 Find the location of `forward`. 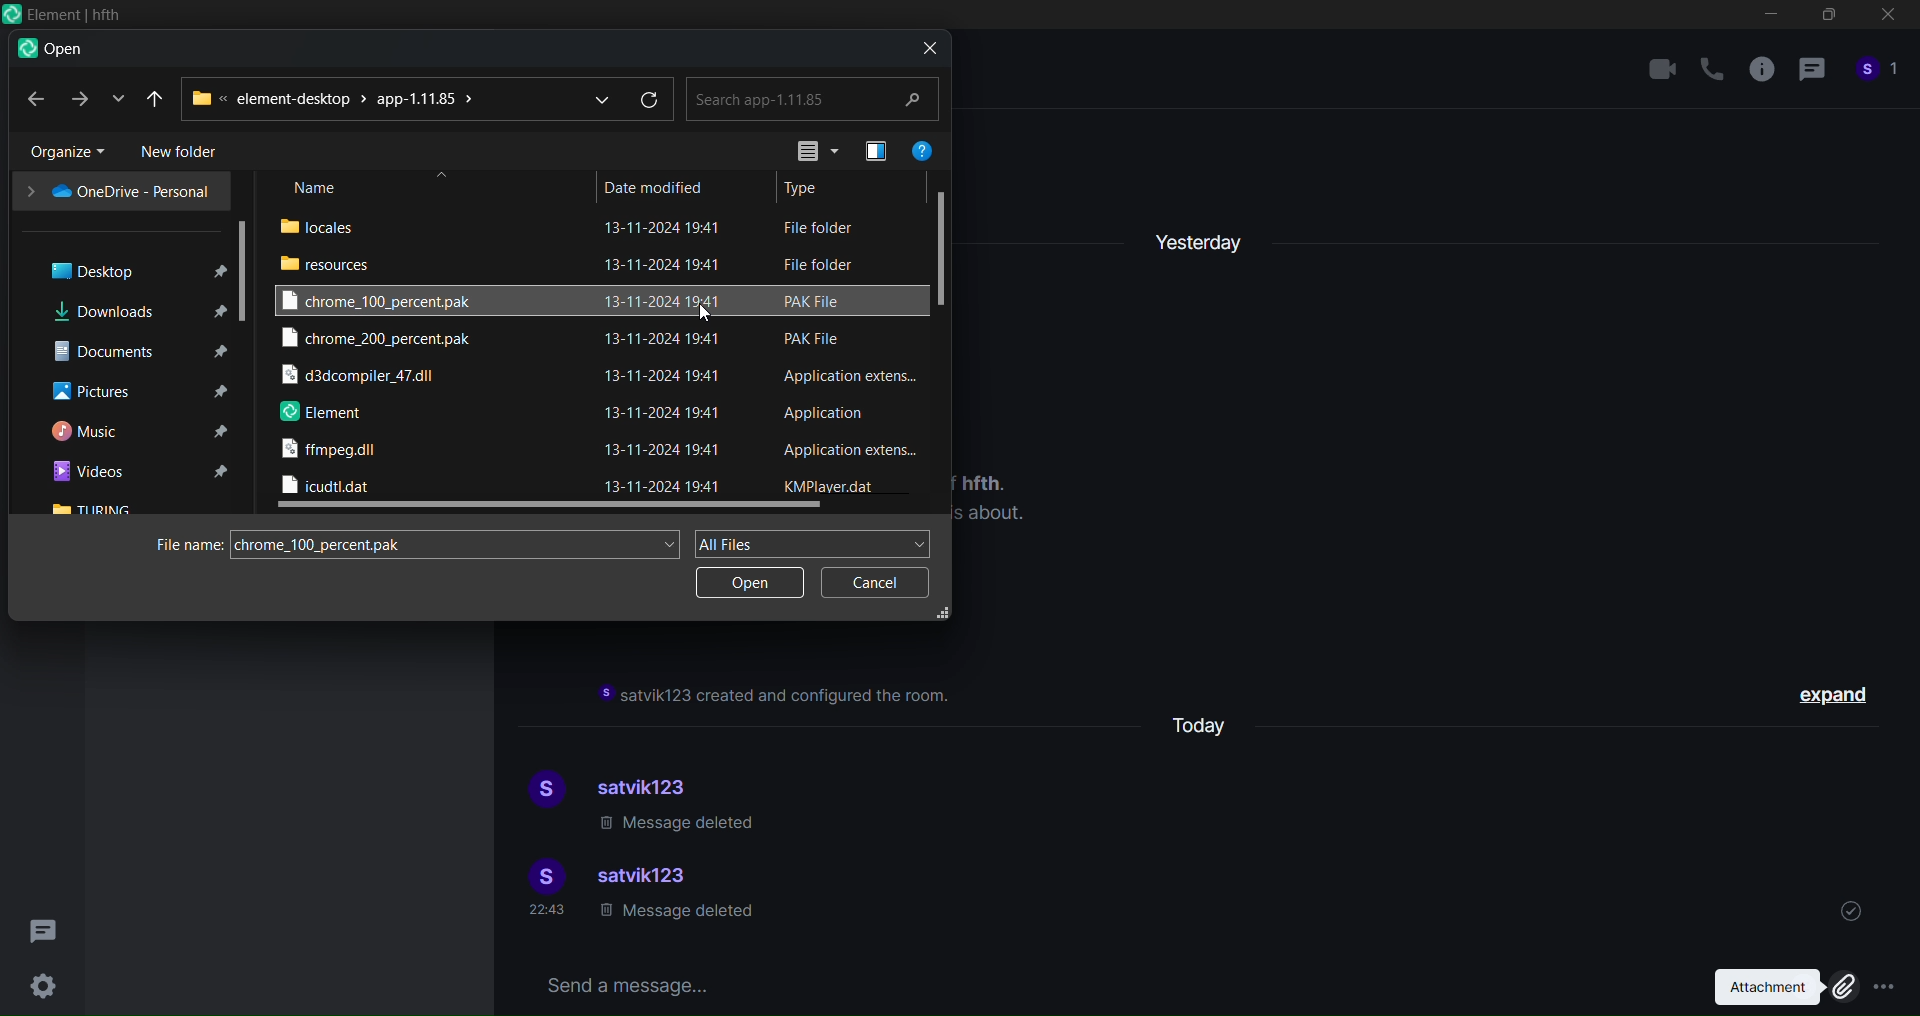

forward is located at coordinates (77, 99).